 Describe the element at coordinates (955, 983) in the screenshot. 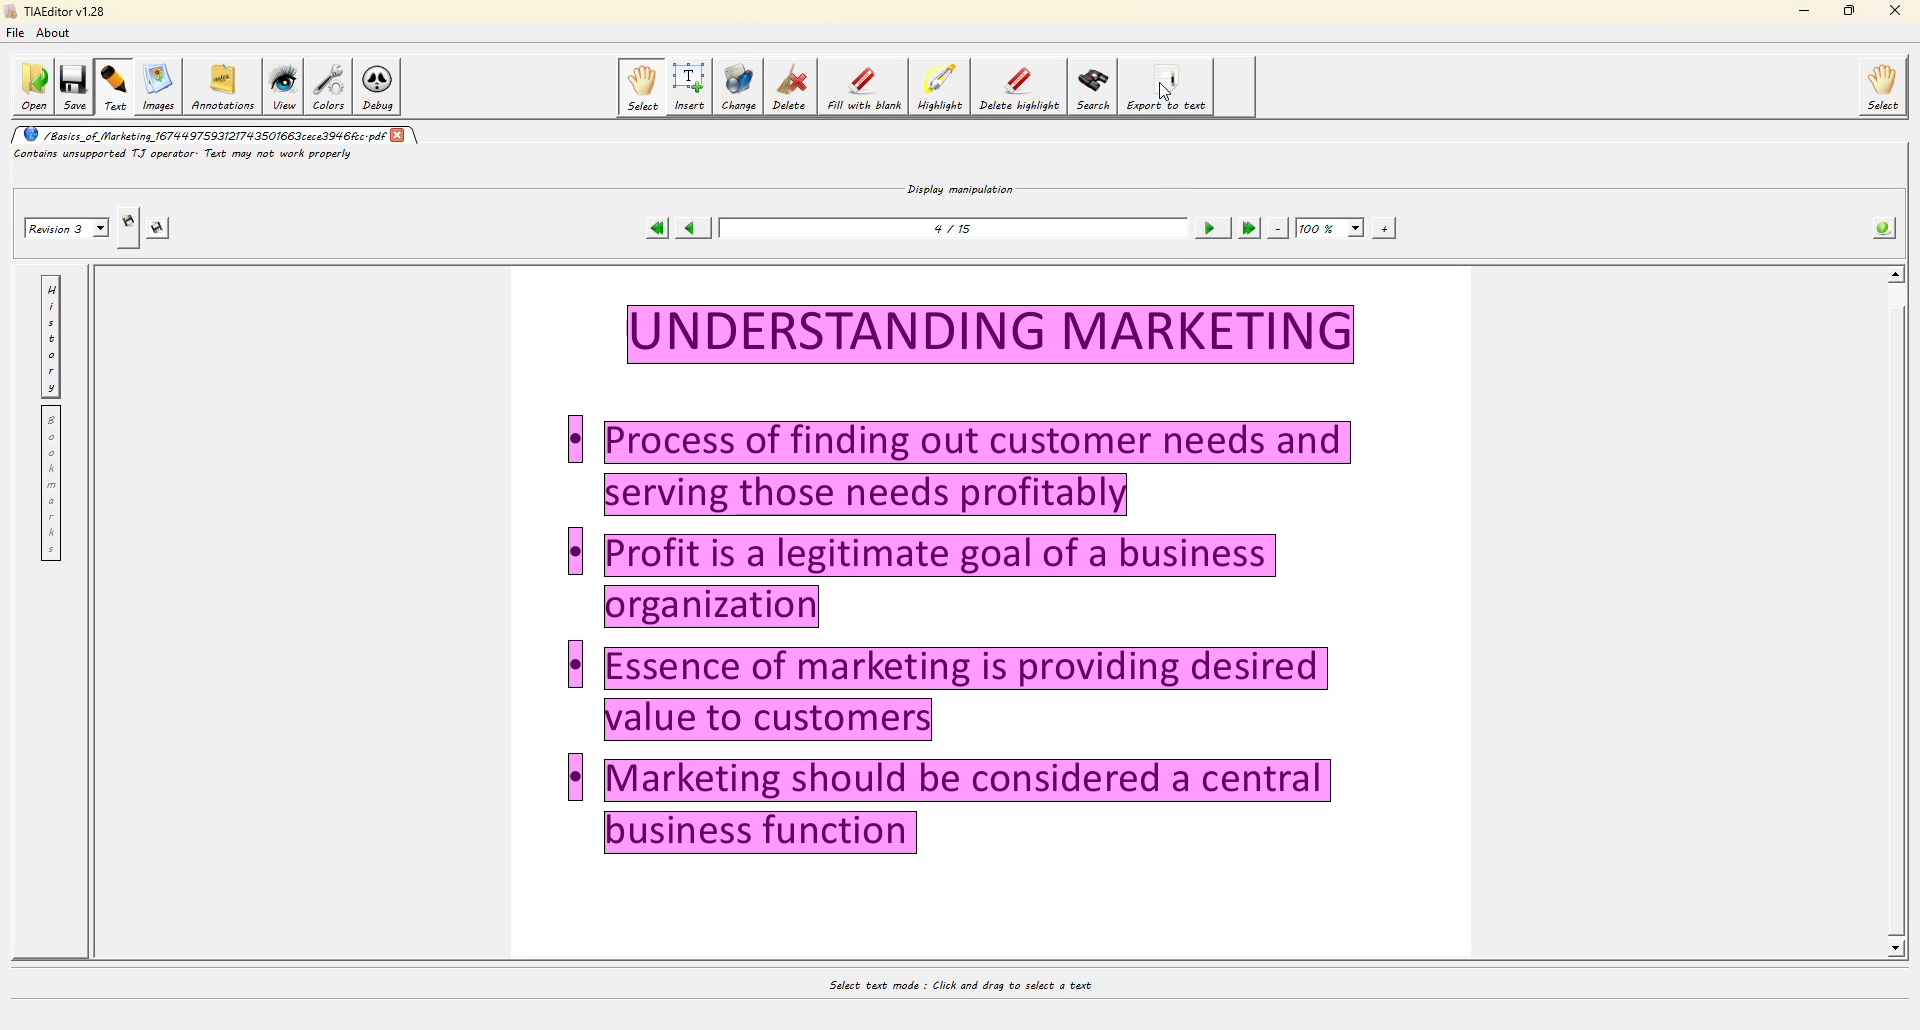

I see `select text` at that location.